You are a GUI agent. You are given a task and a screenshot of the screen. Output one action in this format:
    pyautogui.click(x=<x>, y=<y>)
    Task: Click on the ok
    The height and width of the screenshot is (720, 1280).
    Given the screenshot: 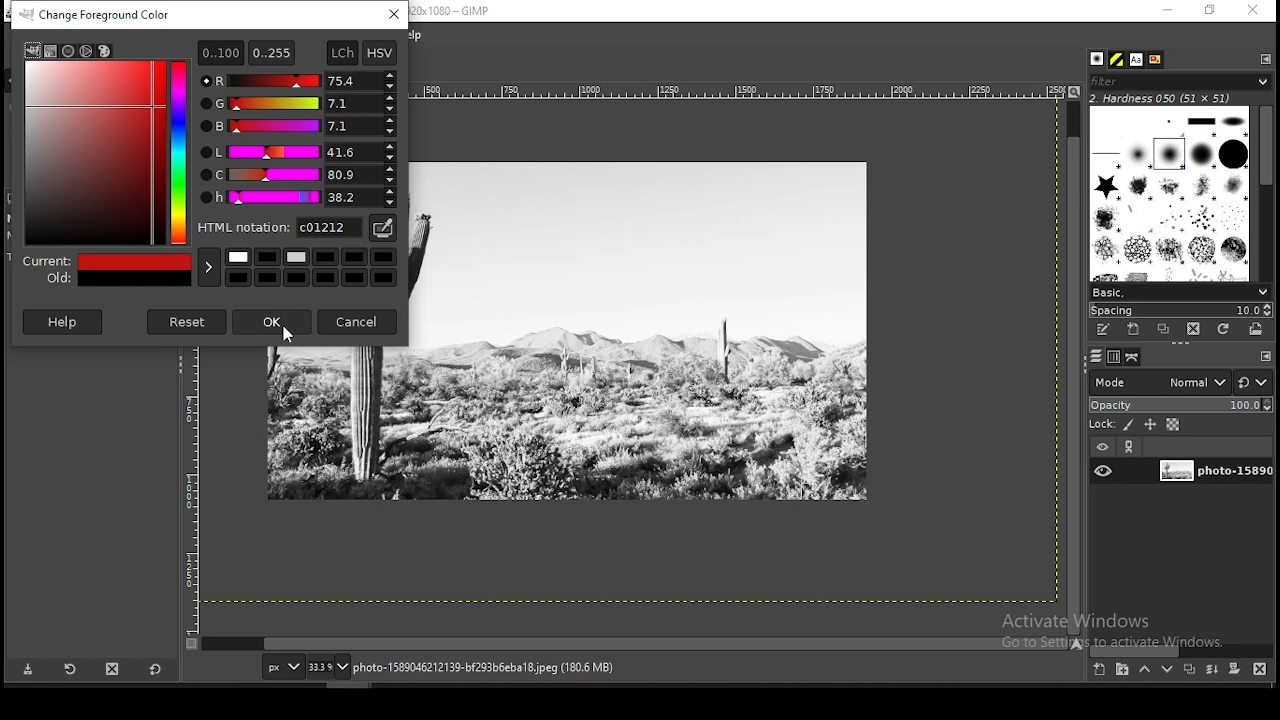 What is the action you would take?
    pyautogui.click(x=271, y=323)
    